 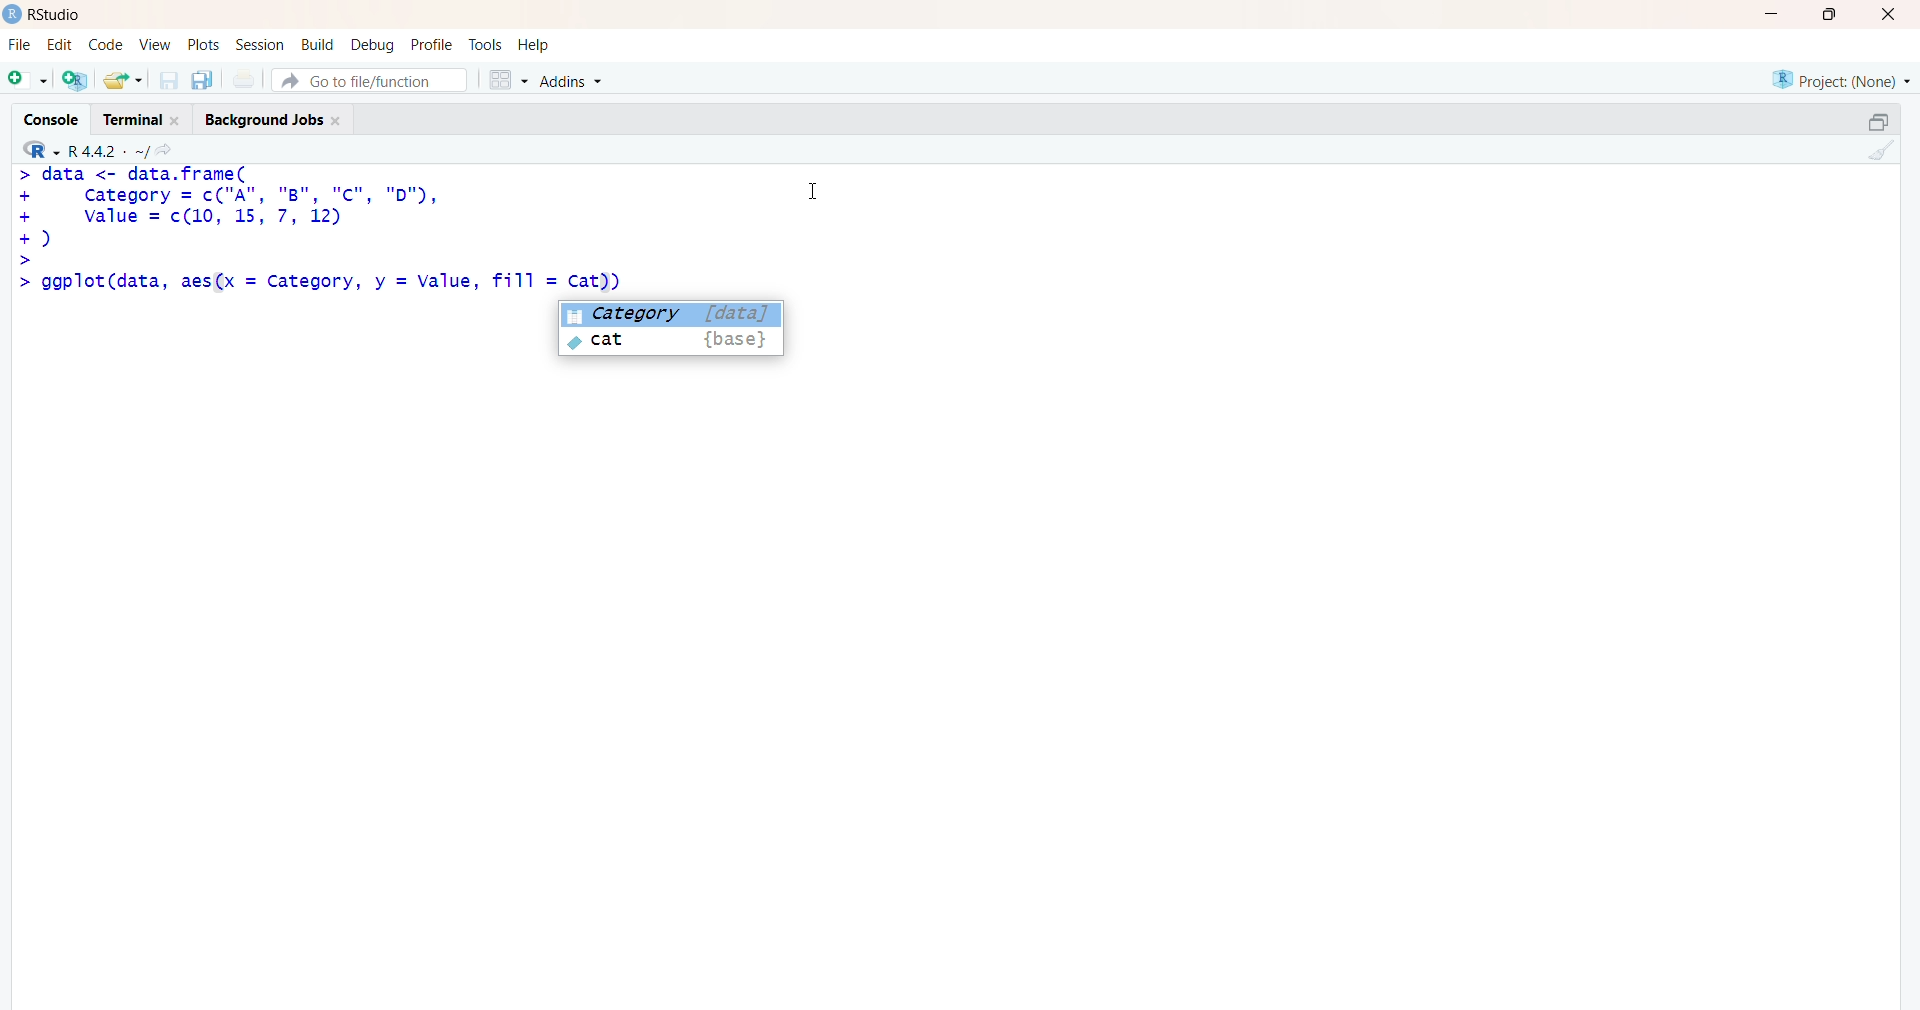 What do you see at coordinates (105, 45) in the screenshot?
I see `code` at bounding box center [105, 45].